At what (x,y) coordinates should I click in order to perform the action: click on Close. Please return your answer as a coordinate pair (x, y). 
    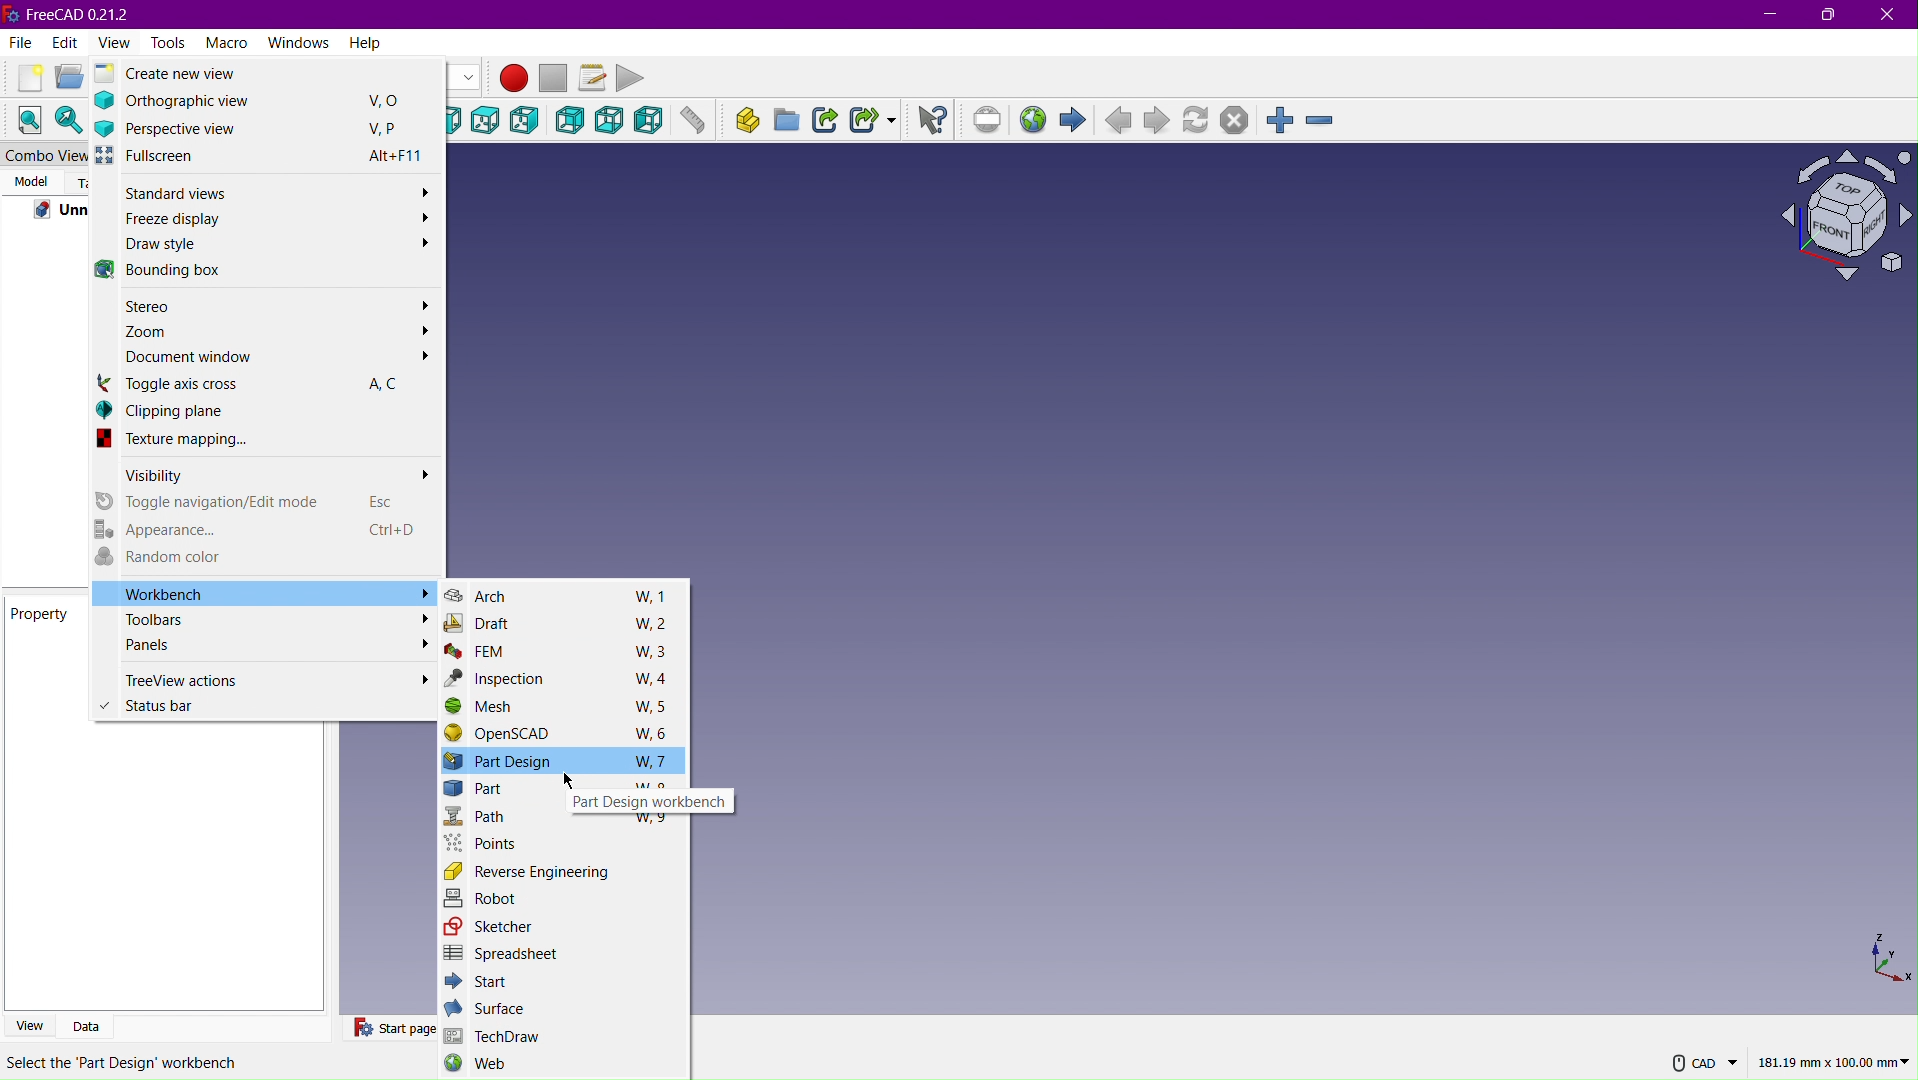
    Looking at the image, I should click on (1888, 13).